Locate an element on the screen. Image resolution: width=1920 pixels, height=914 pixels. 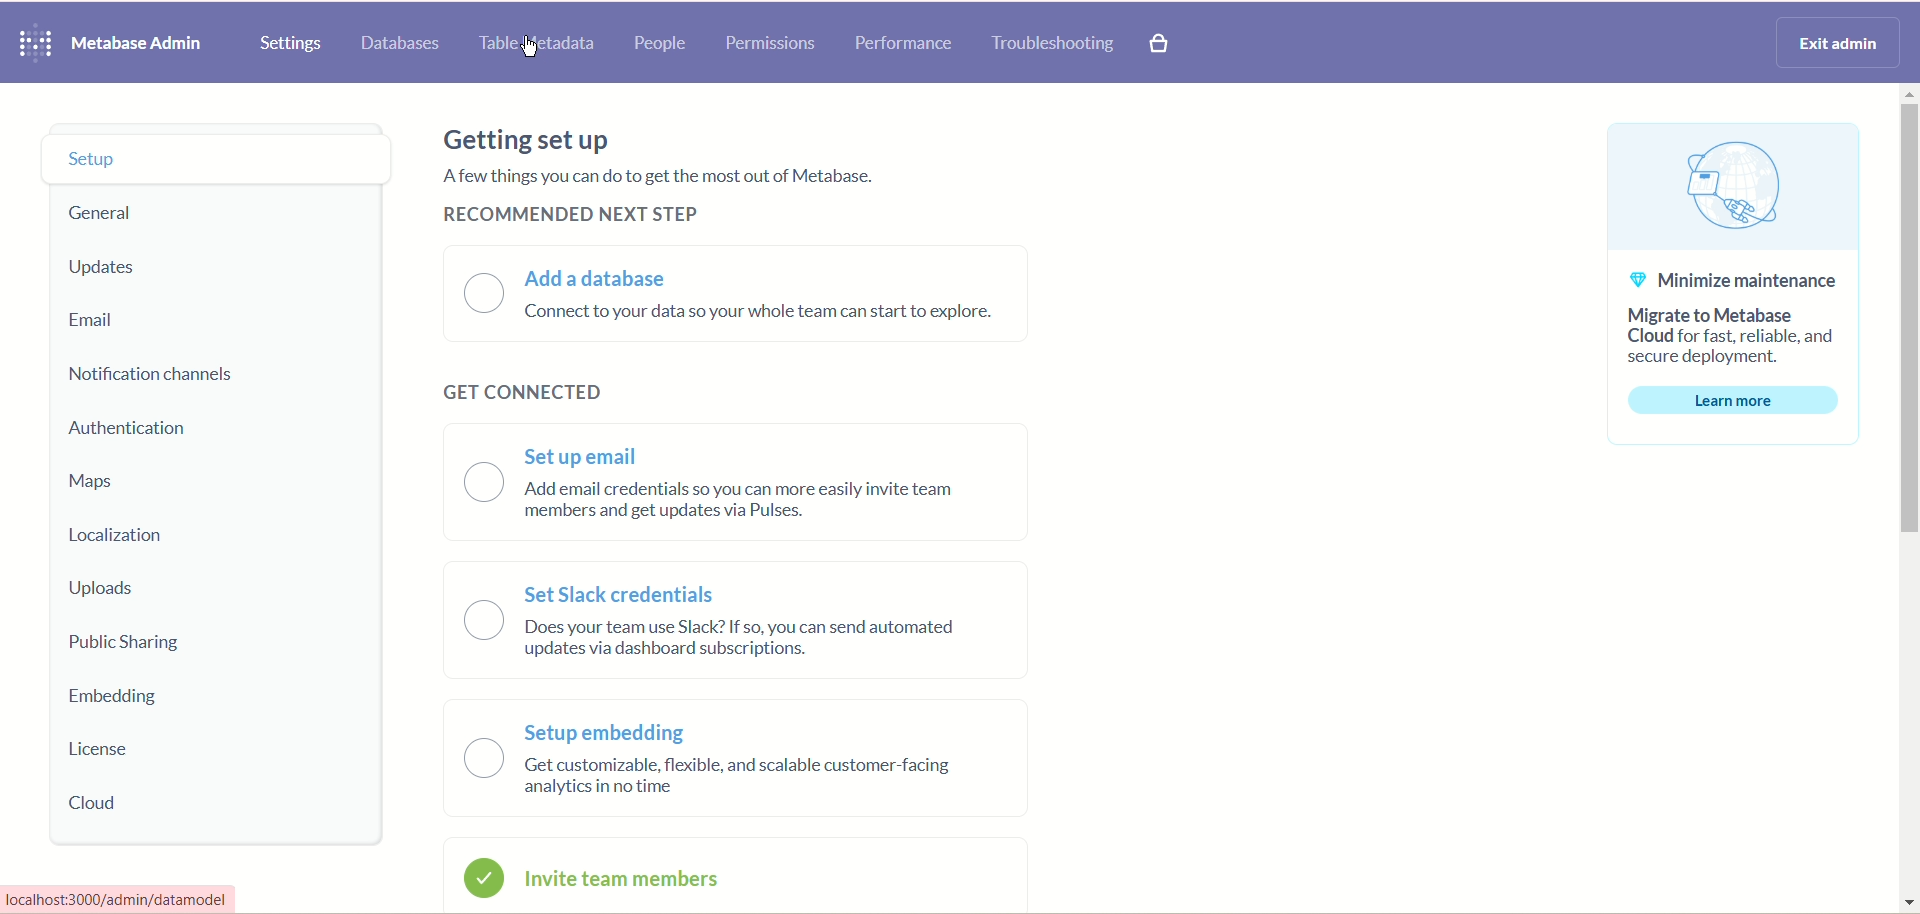
Minimize maintenance. Migrate to Metabase. Cloud for fast, reliable, and secure deployment. is located at coordinates (1730, 320).